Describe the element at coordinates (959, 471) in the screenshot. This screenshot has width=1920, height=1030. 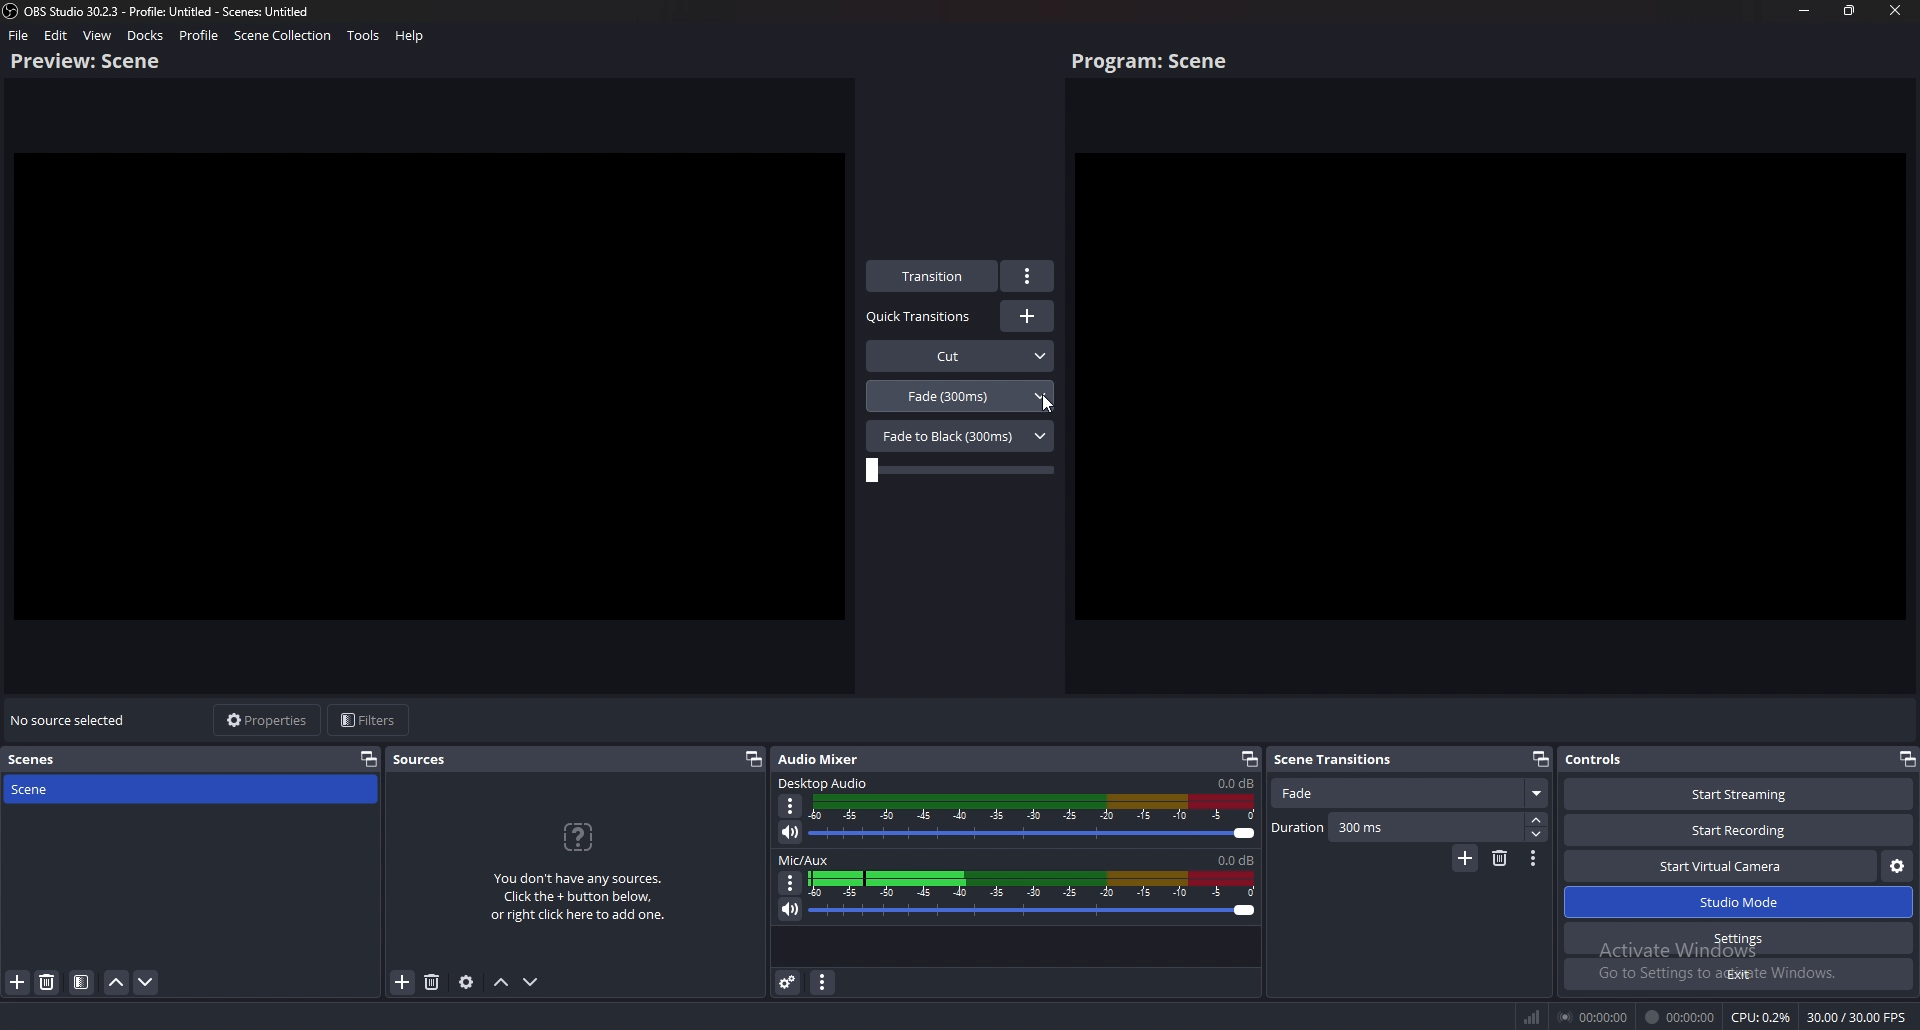
I see `bar` at that location.